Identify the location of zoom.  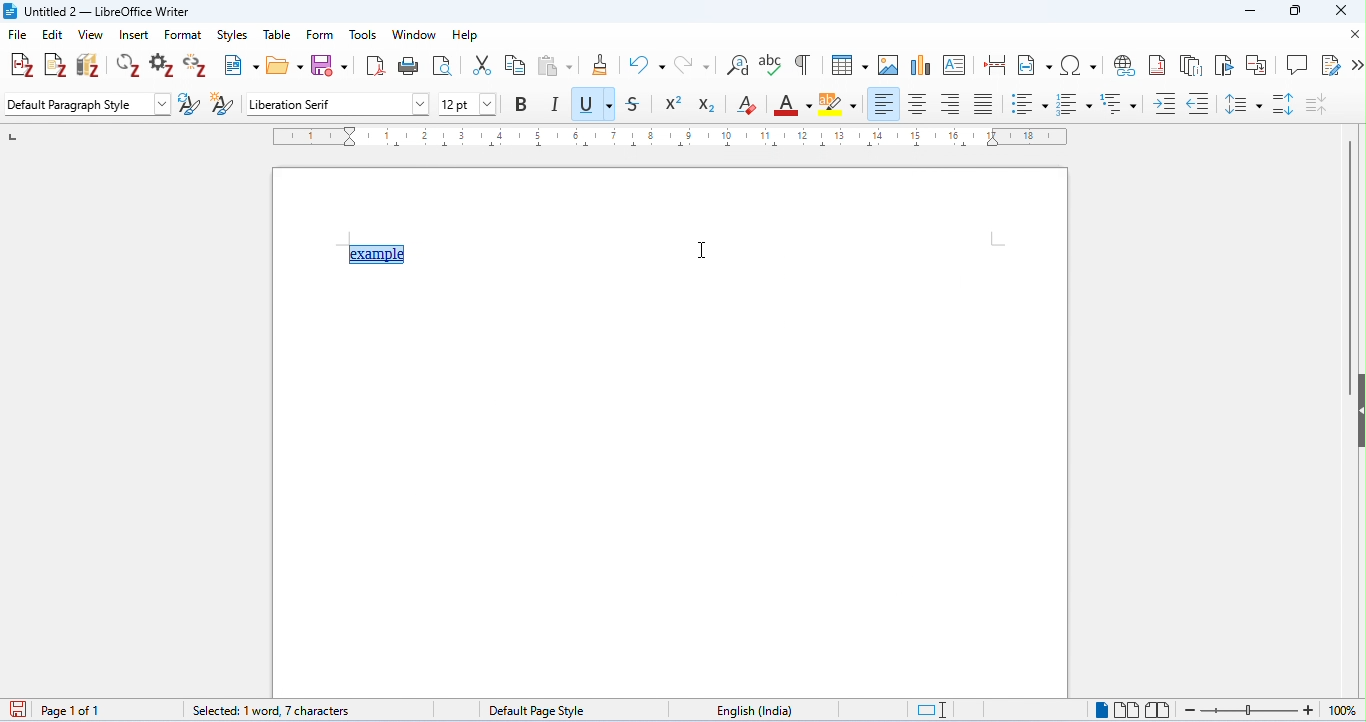
(1270, 710).